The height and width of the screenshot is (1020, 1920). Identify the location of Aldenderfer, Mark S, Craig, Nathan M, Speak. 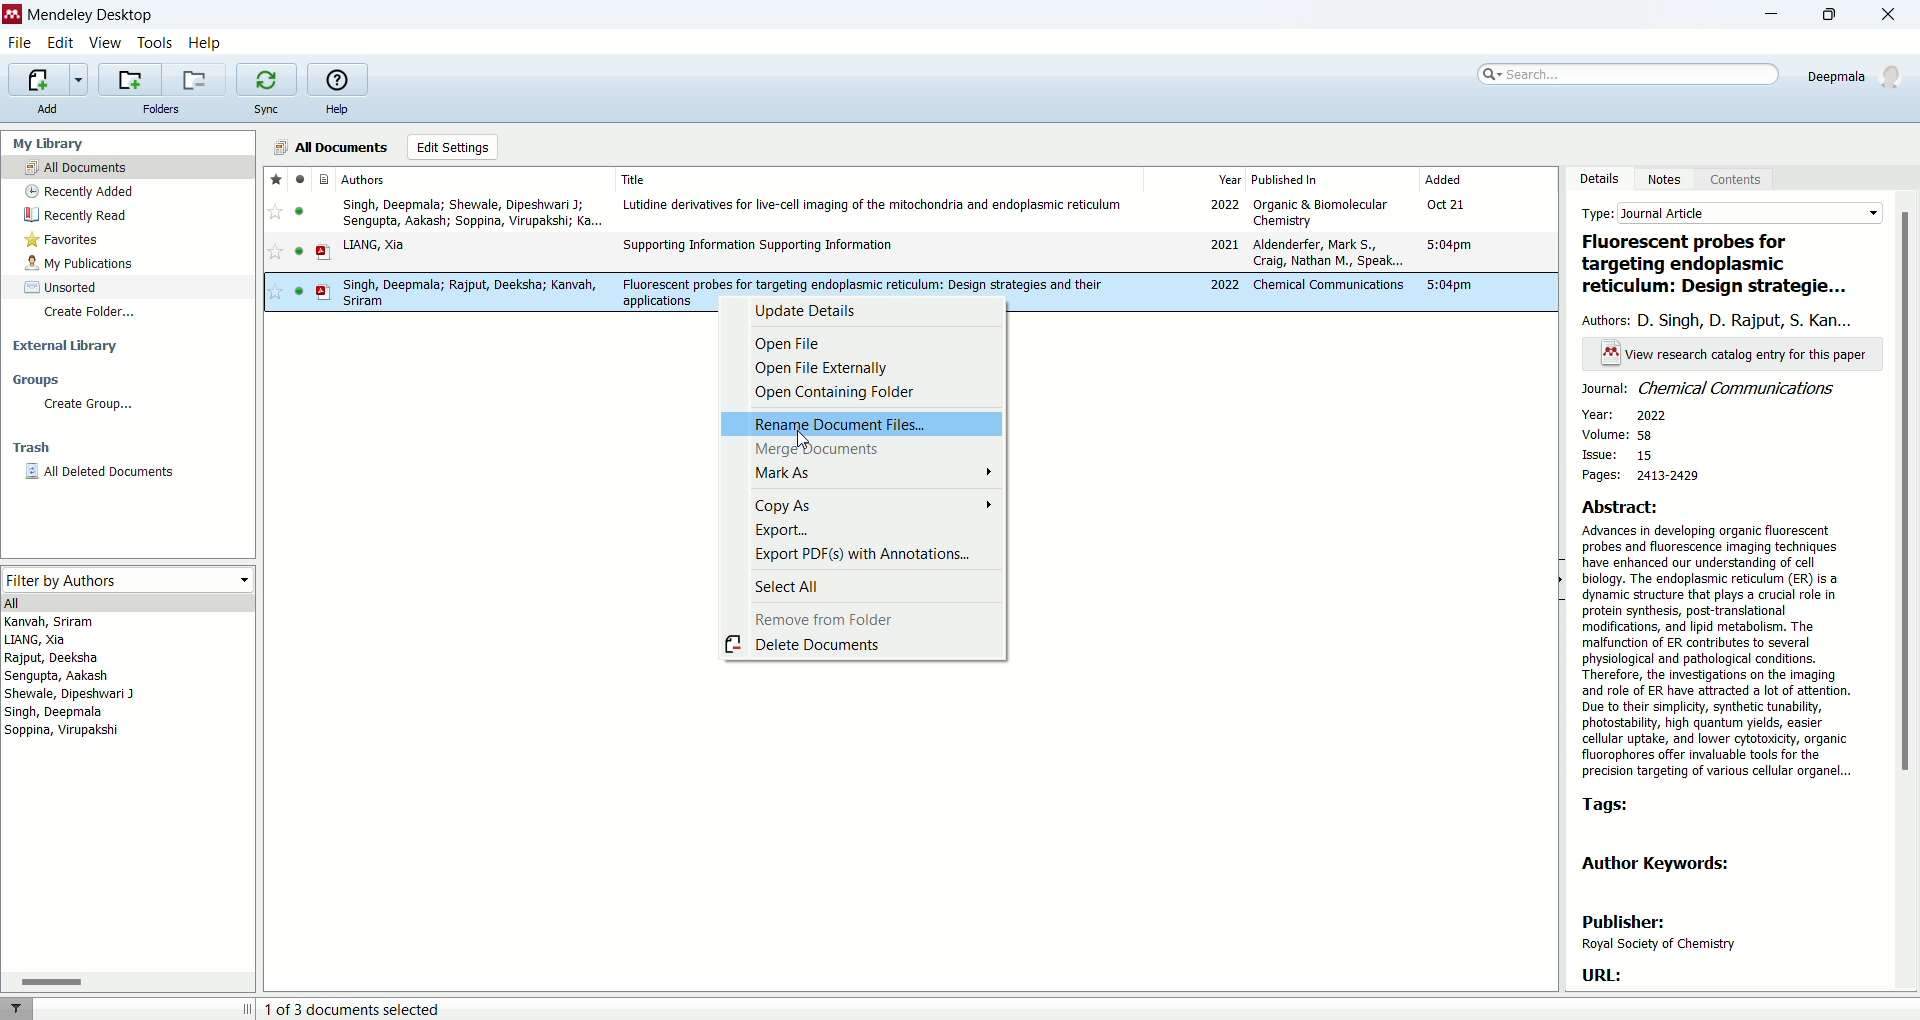
(1326, 254).